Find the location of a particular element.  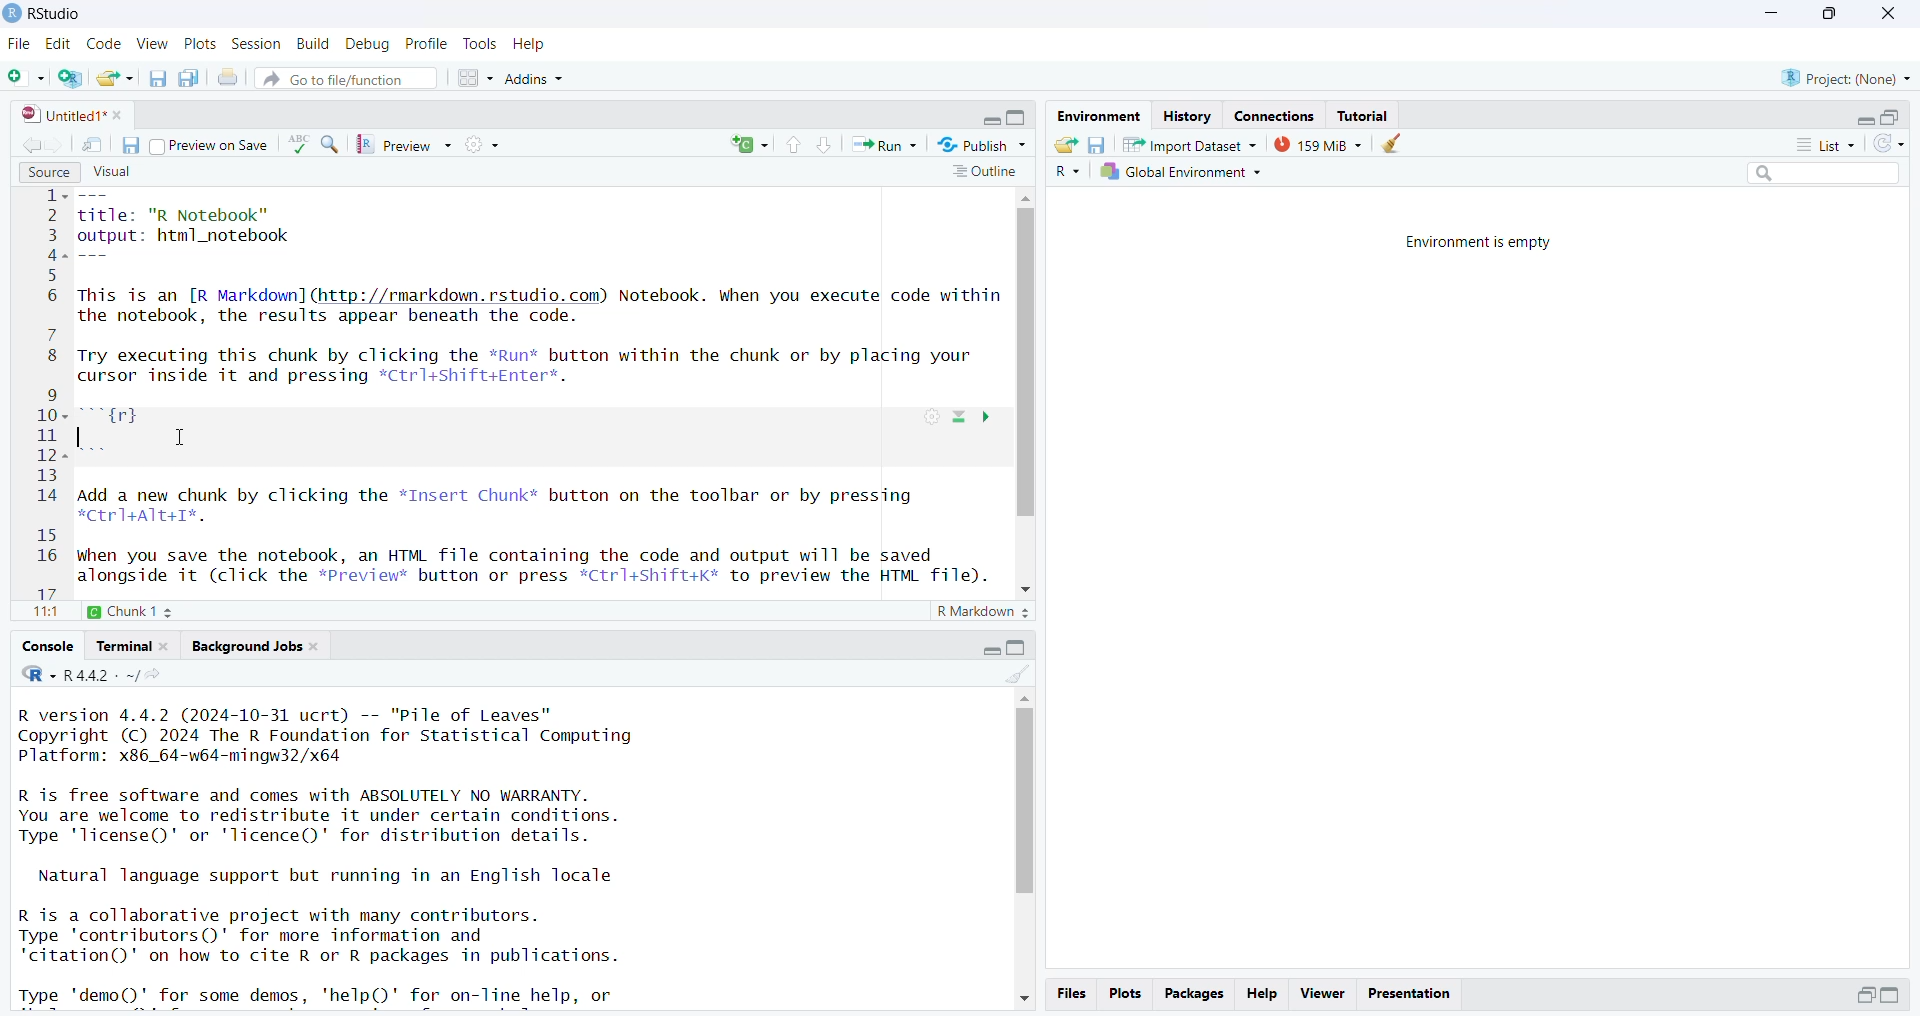

outline is located at coordinates (983, 173).